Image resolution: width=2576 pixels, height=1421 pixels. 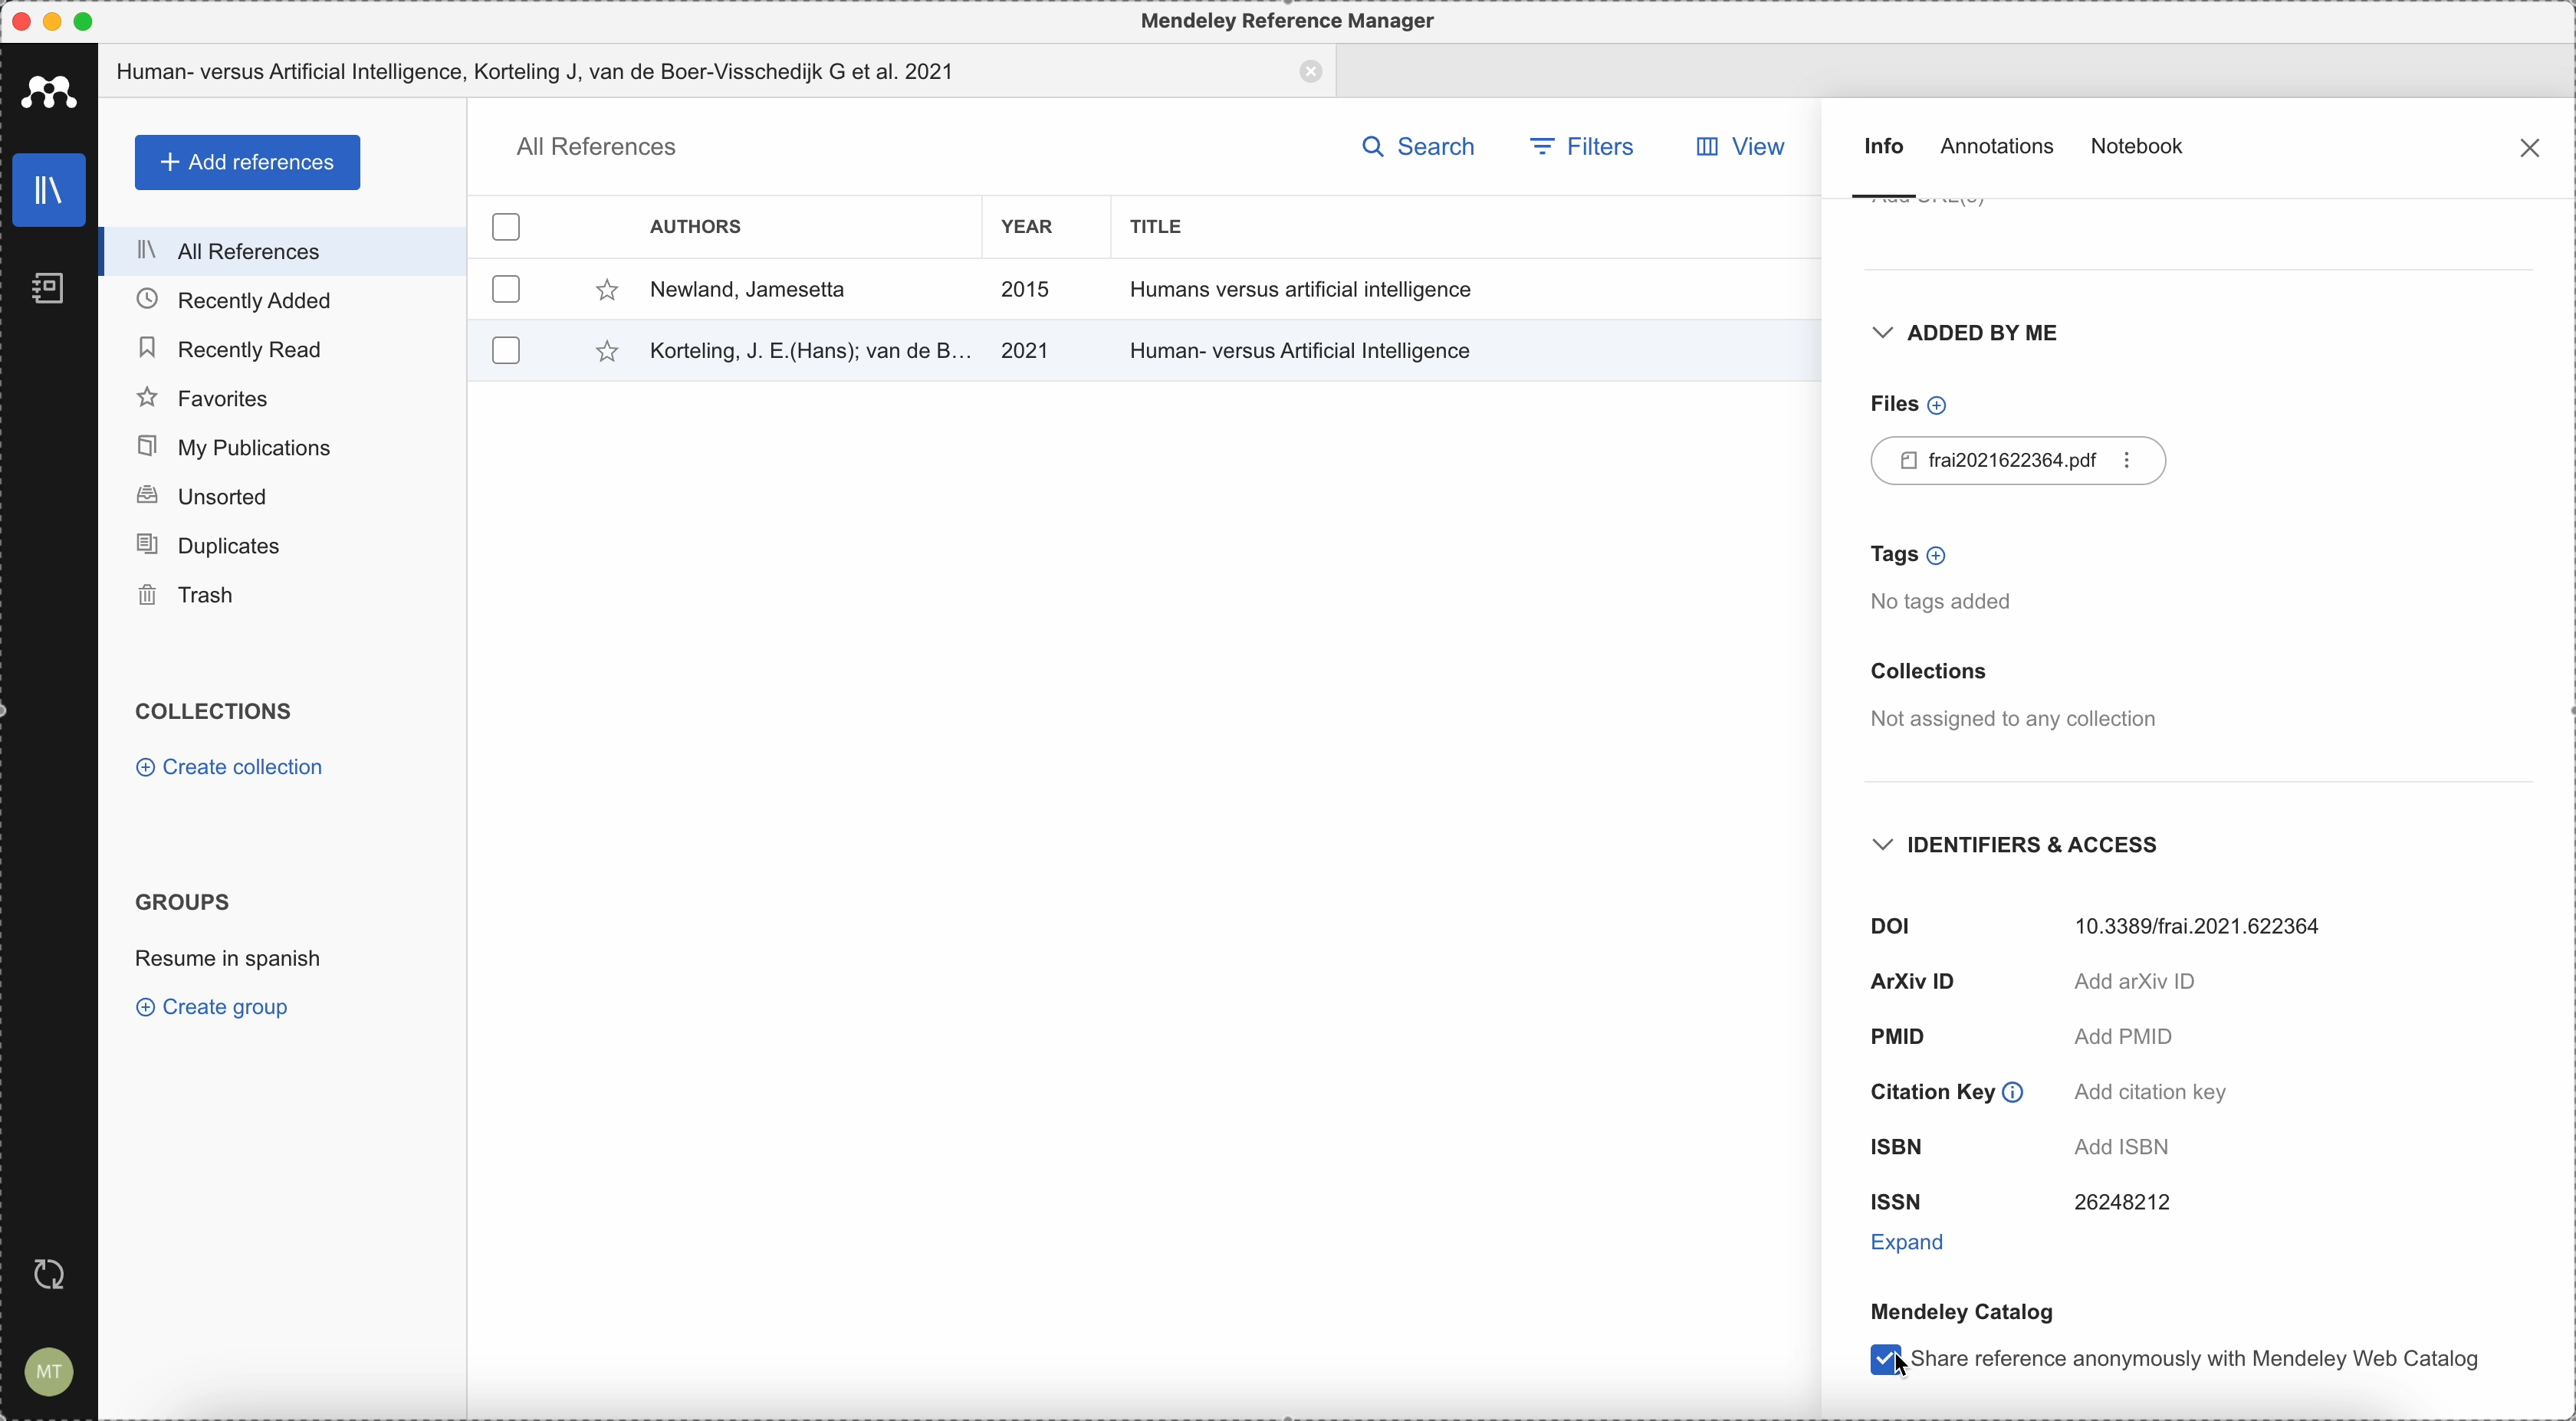 I want to click on create collection, so click(x=229, y=768).